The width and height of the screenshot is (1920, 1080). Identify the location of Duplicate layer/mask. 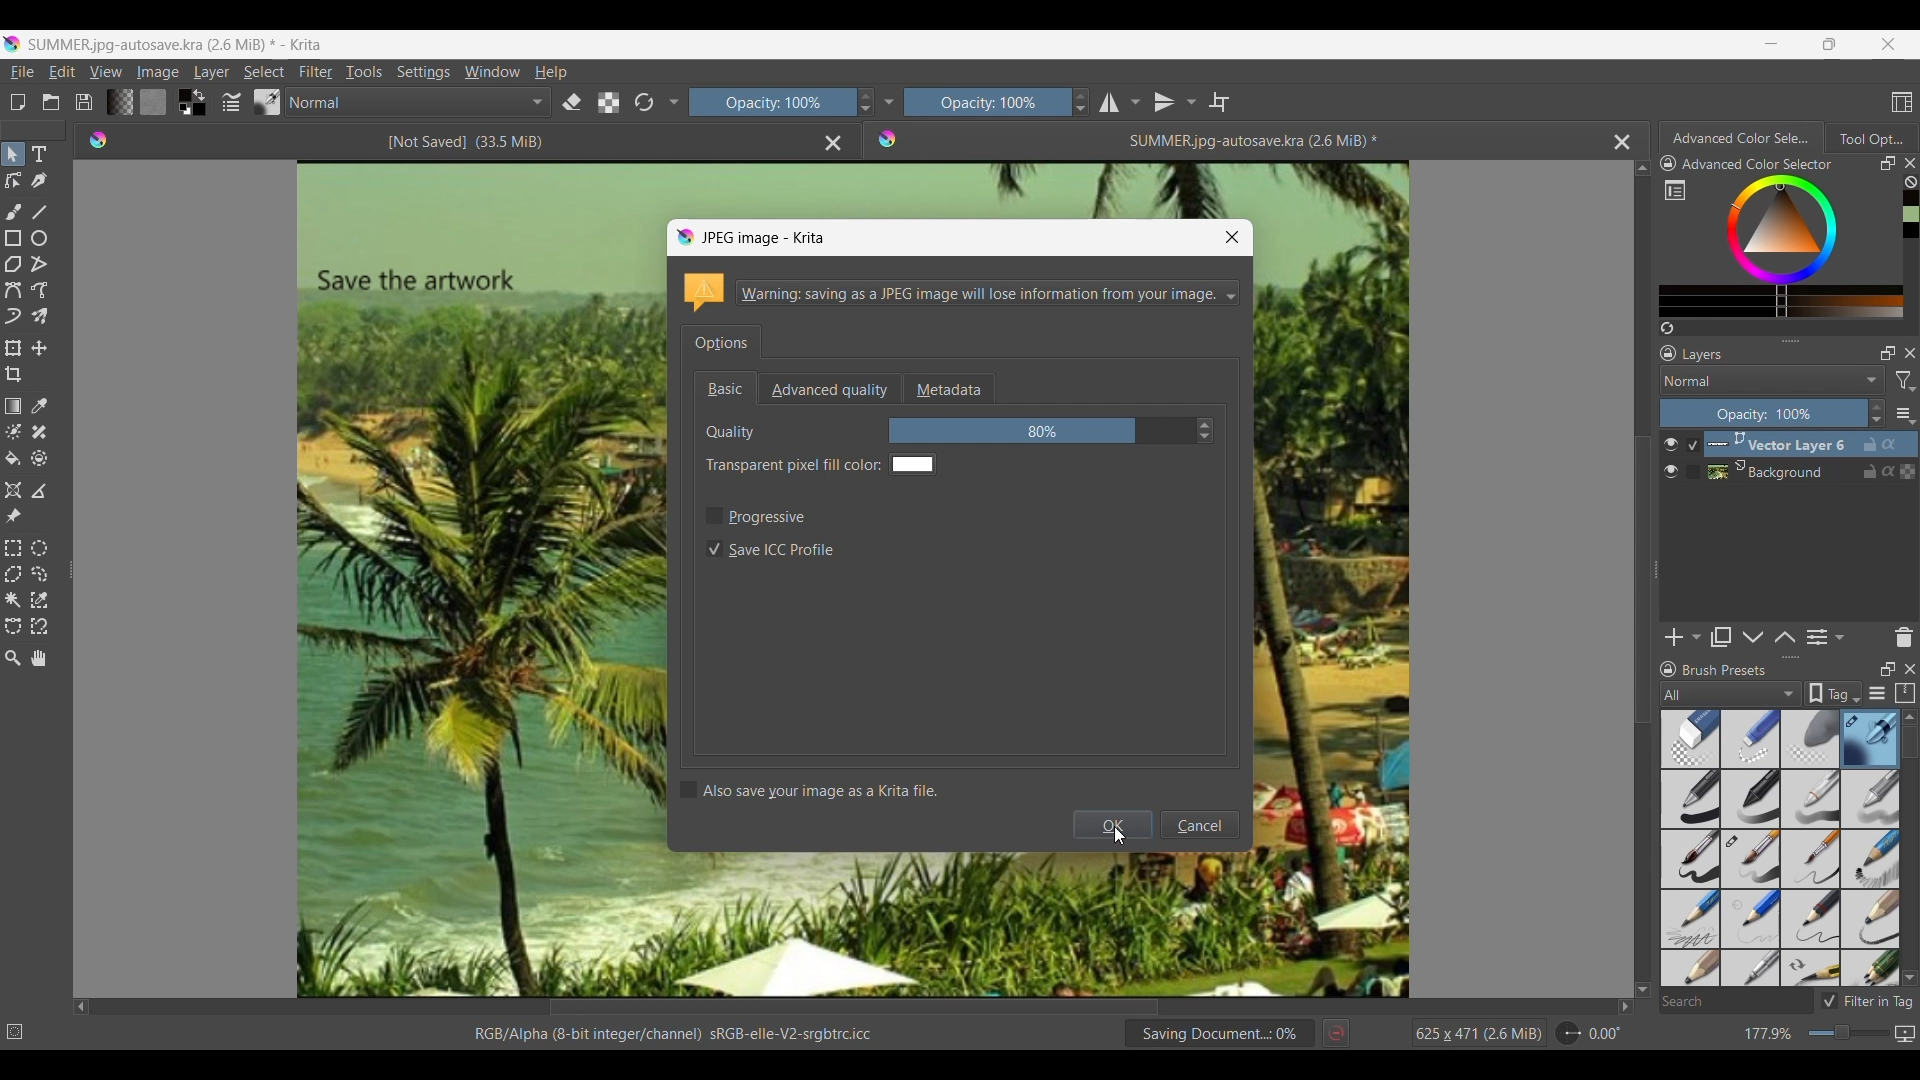
(1720, 637).